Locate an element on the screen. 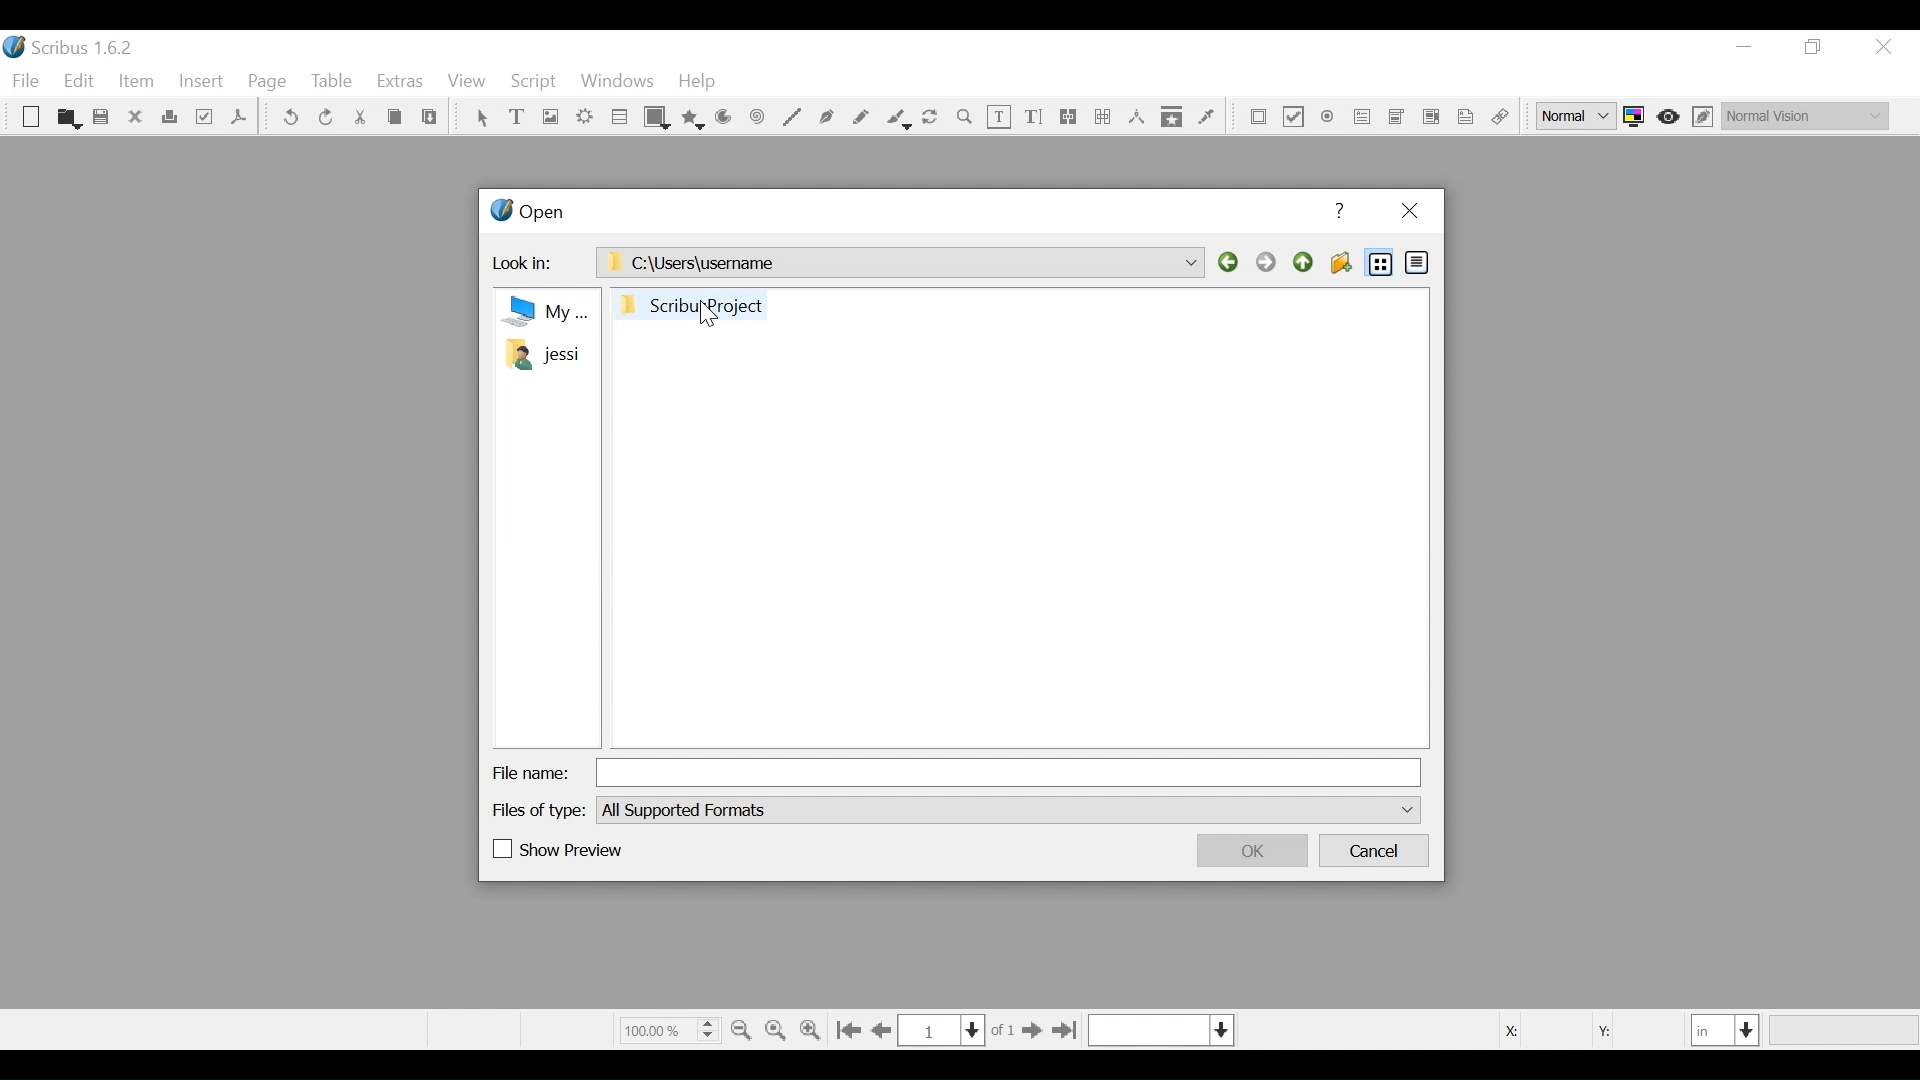  Select the current layer is located at coordinates (1161, 1030).